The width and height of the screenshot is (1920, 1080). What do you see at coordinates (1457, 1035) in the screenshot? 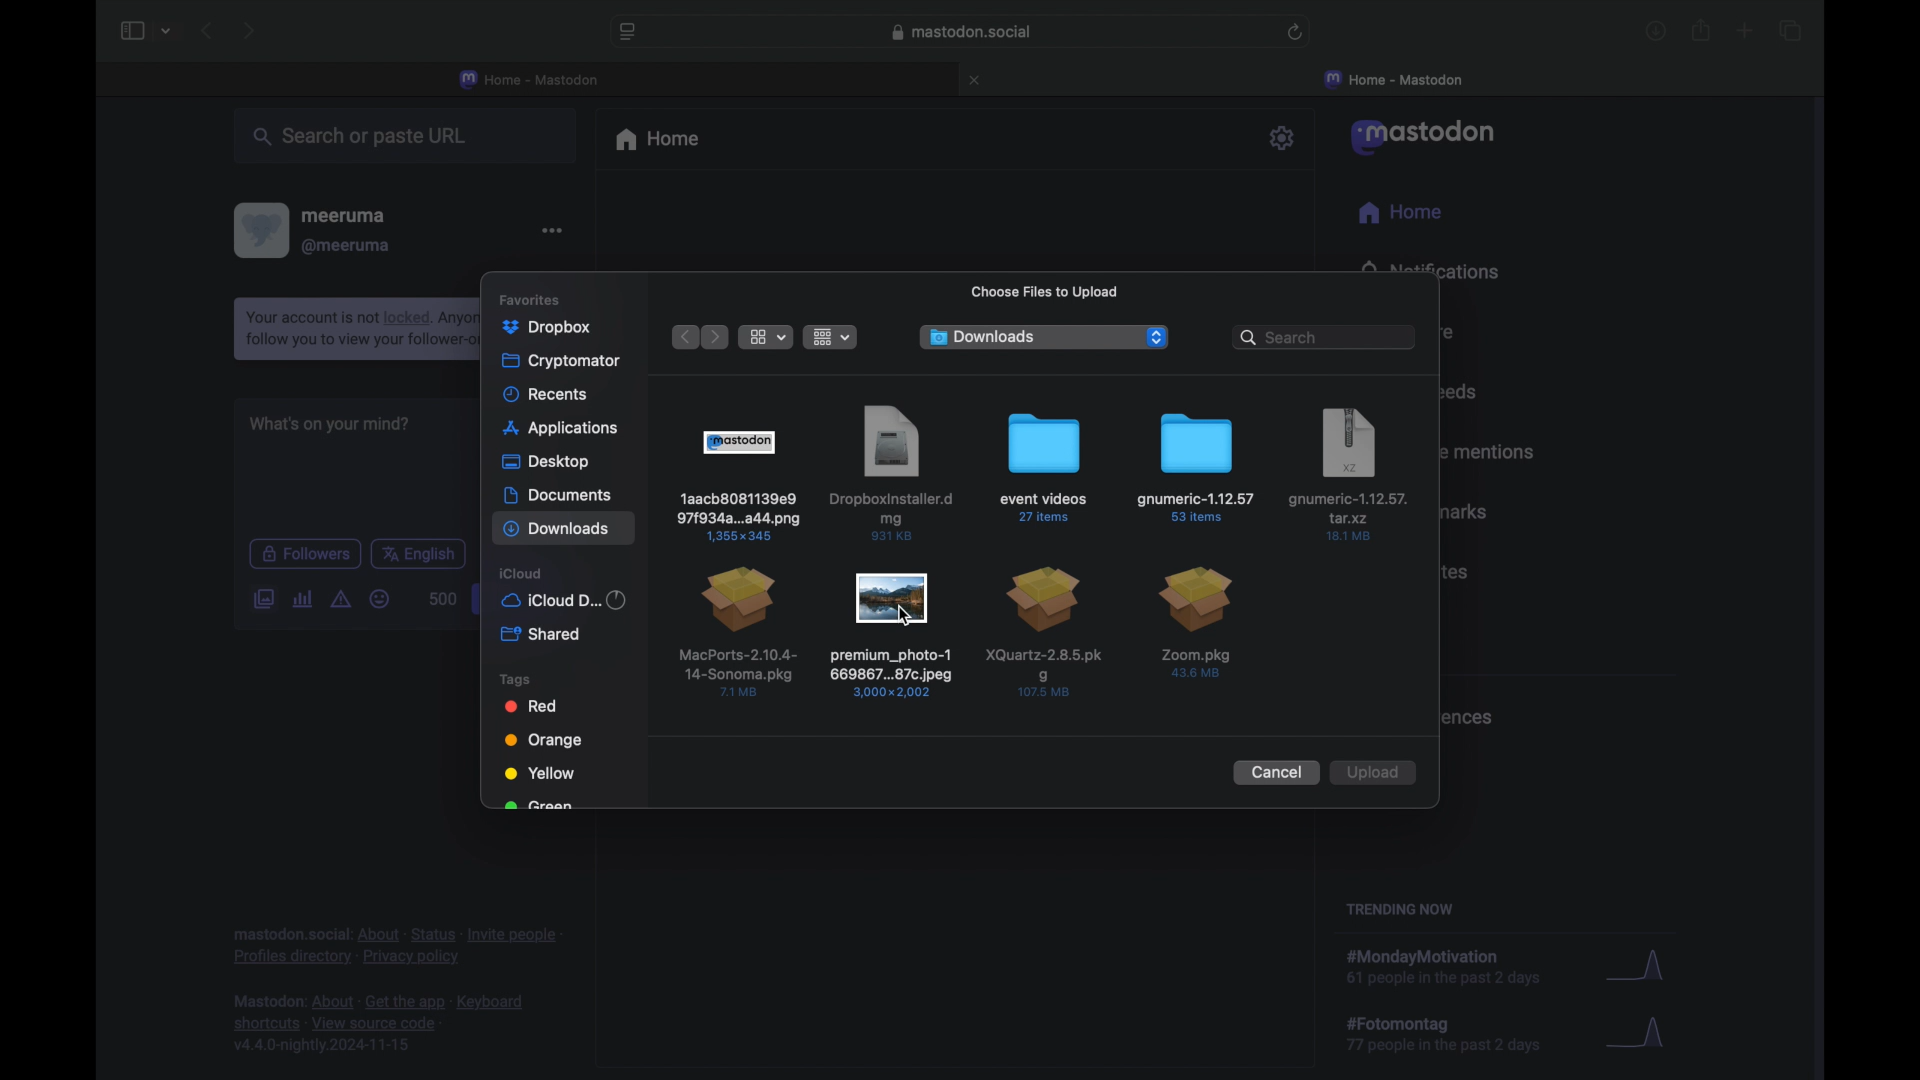
I see `hashtag trend` at bounding box center [1457, 1035].